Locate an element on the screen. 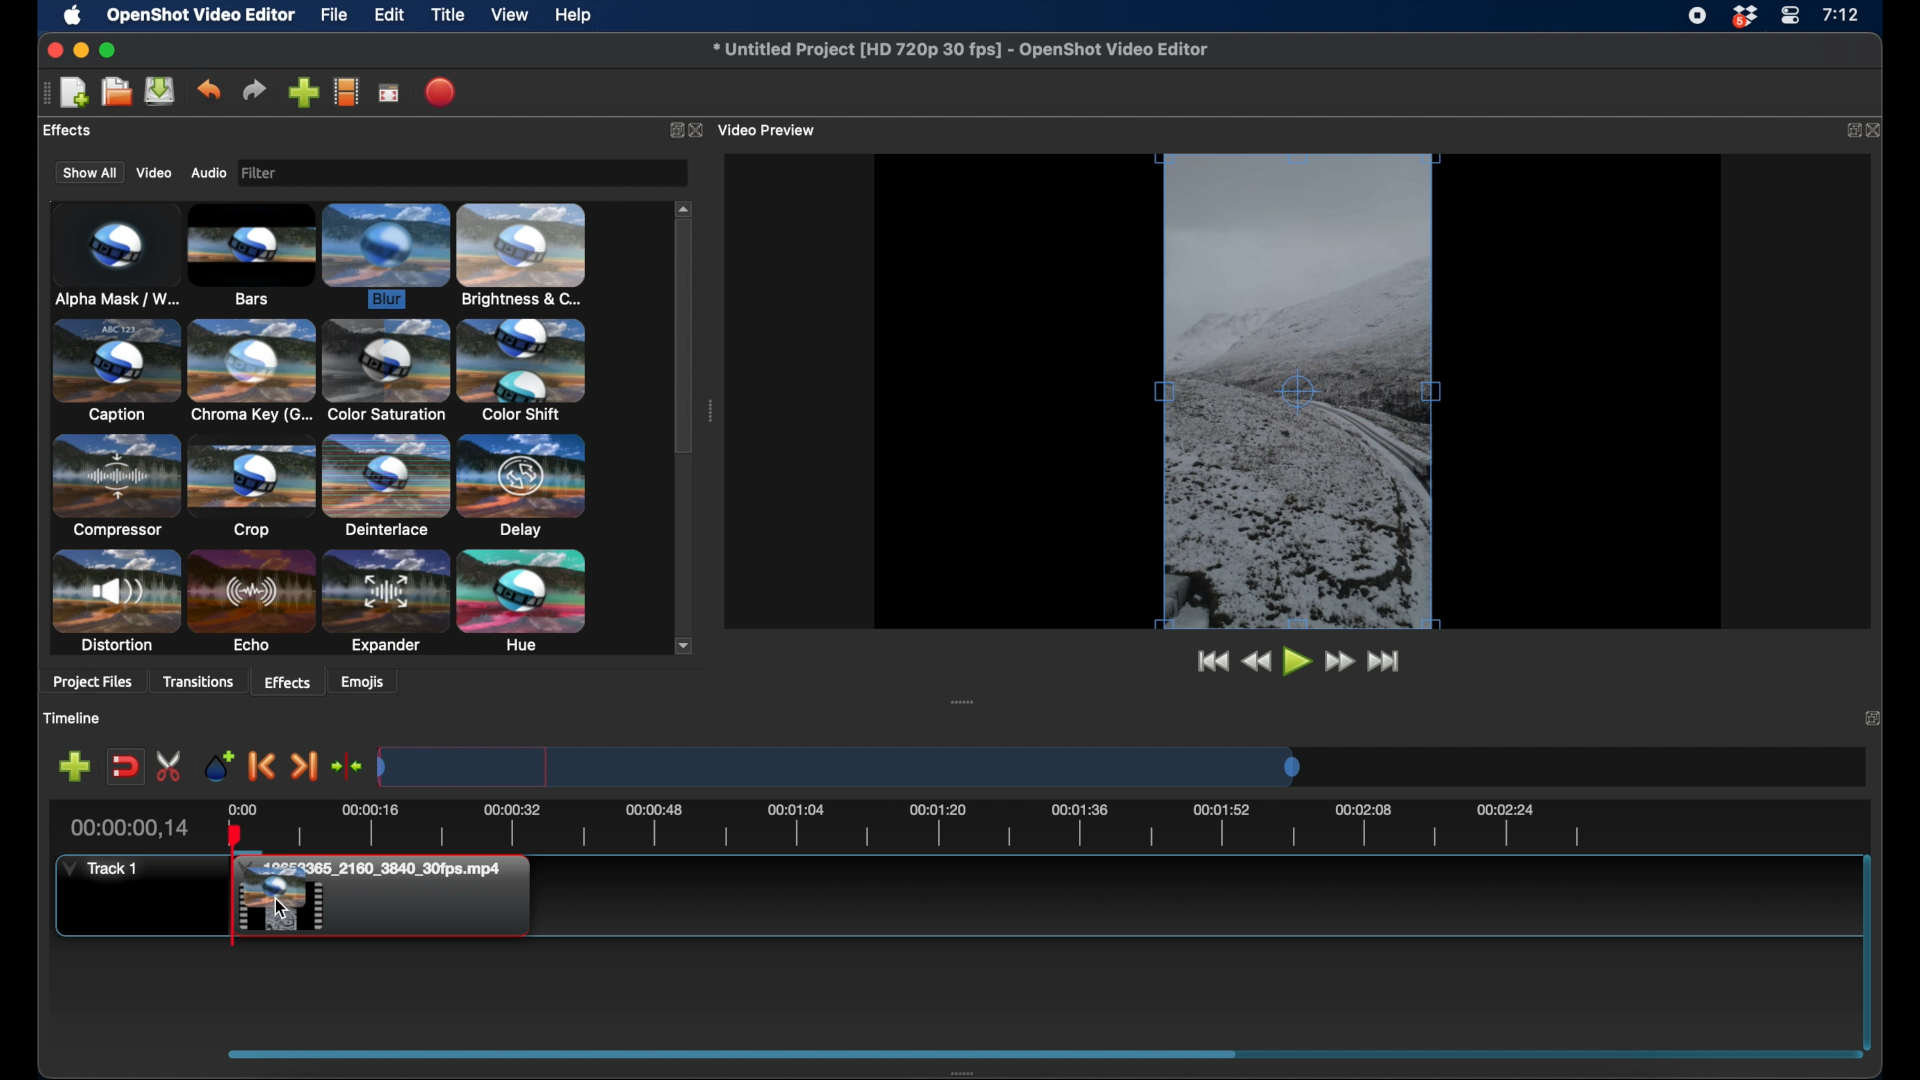 The image size is (1920, 1080). fullscreen is located at coordinates (390, 92).